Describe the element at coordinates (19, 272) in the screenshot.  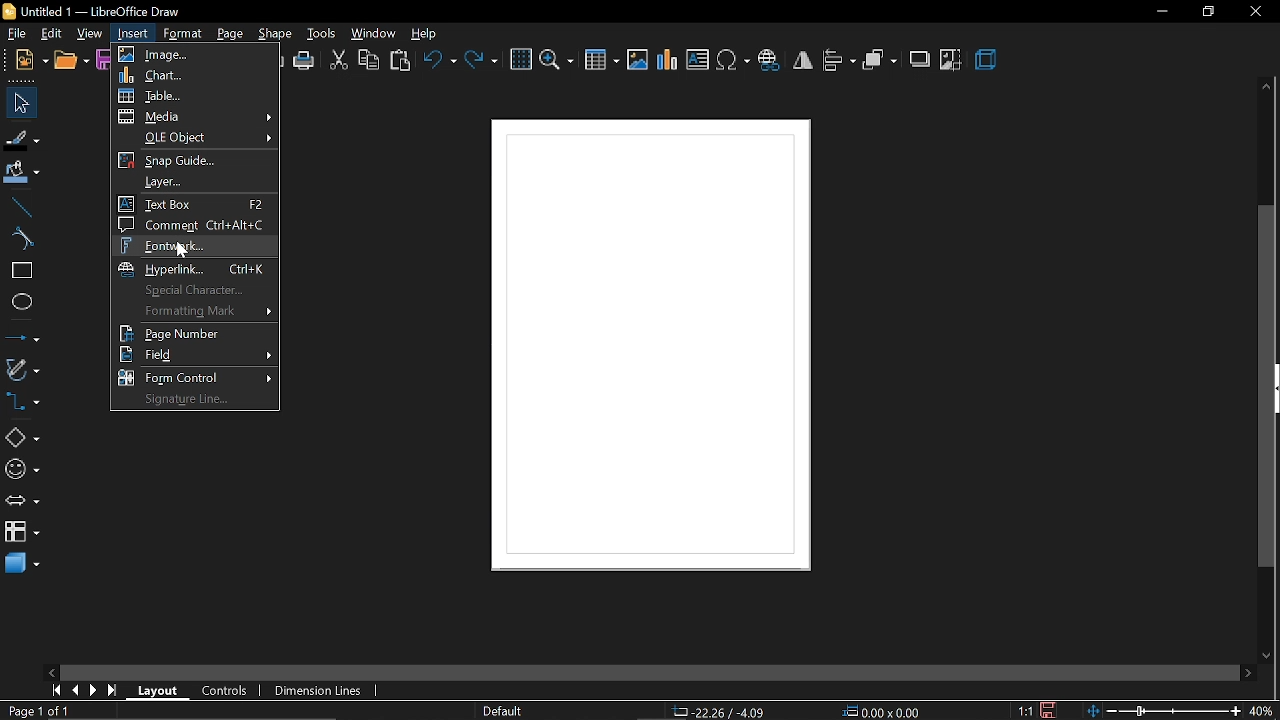
I see `rectangle` at that location.